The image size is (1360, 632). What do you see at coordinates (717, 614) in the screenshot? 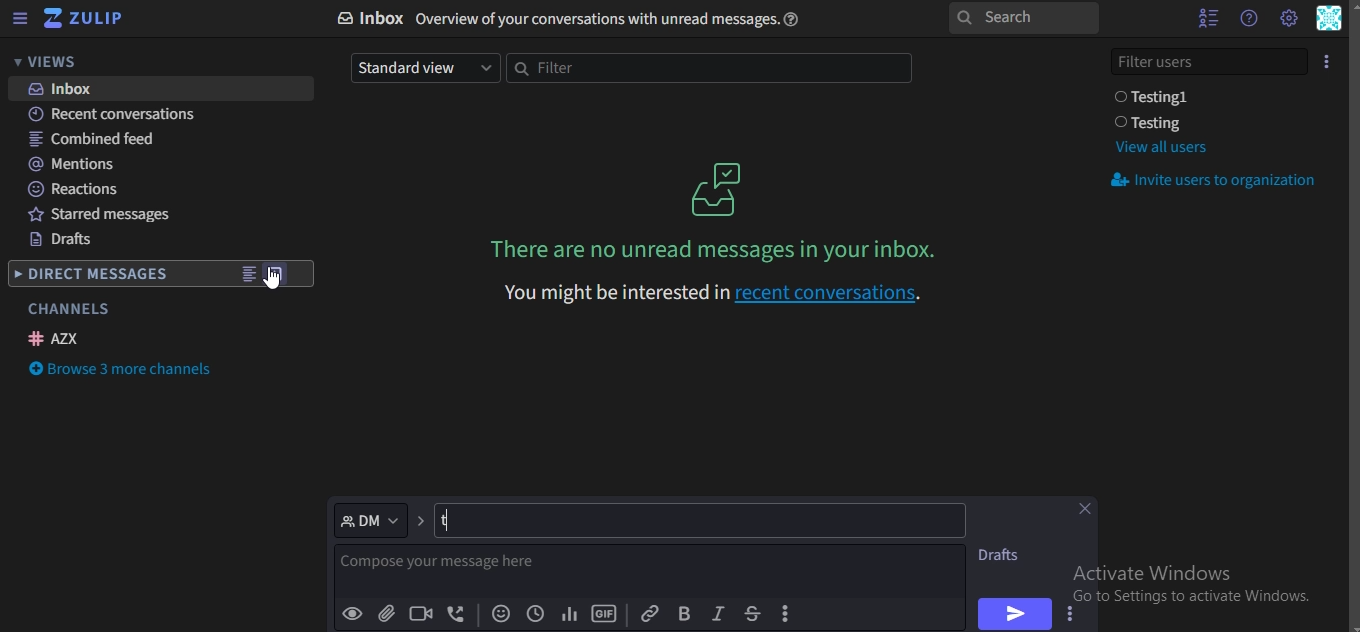
I see `italic` at bounding box center [717, 614].